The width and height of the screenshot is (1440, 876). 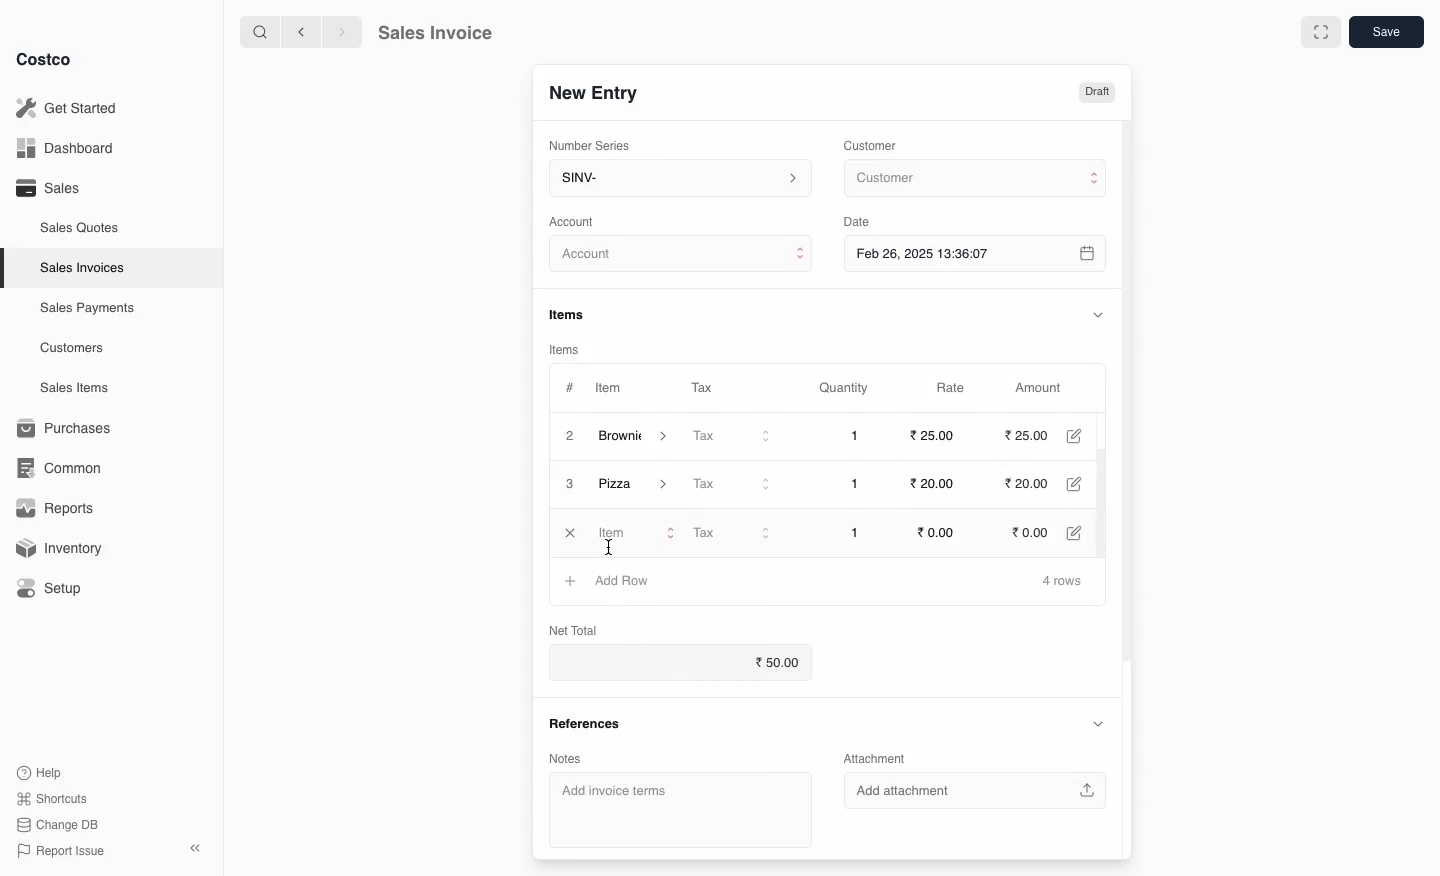 I want to click on 20.00, so click(x=1033, y=485).